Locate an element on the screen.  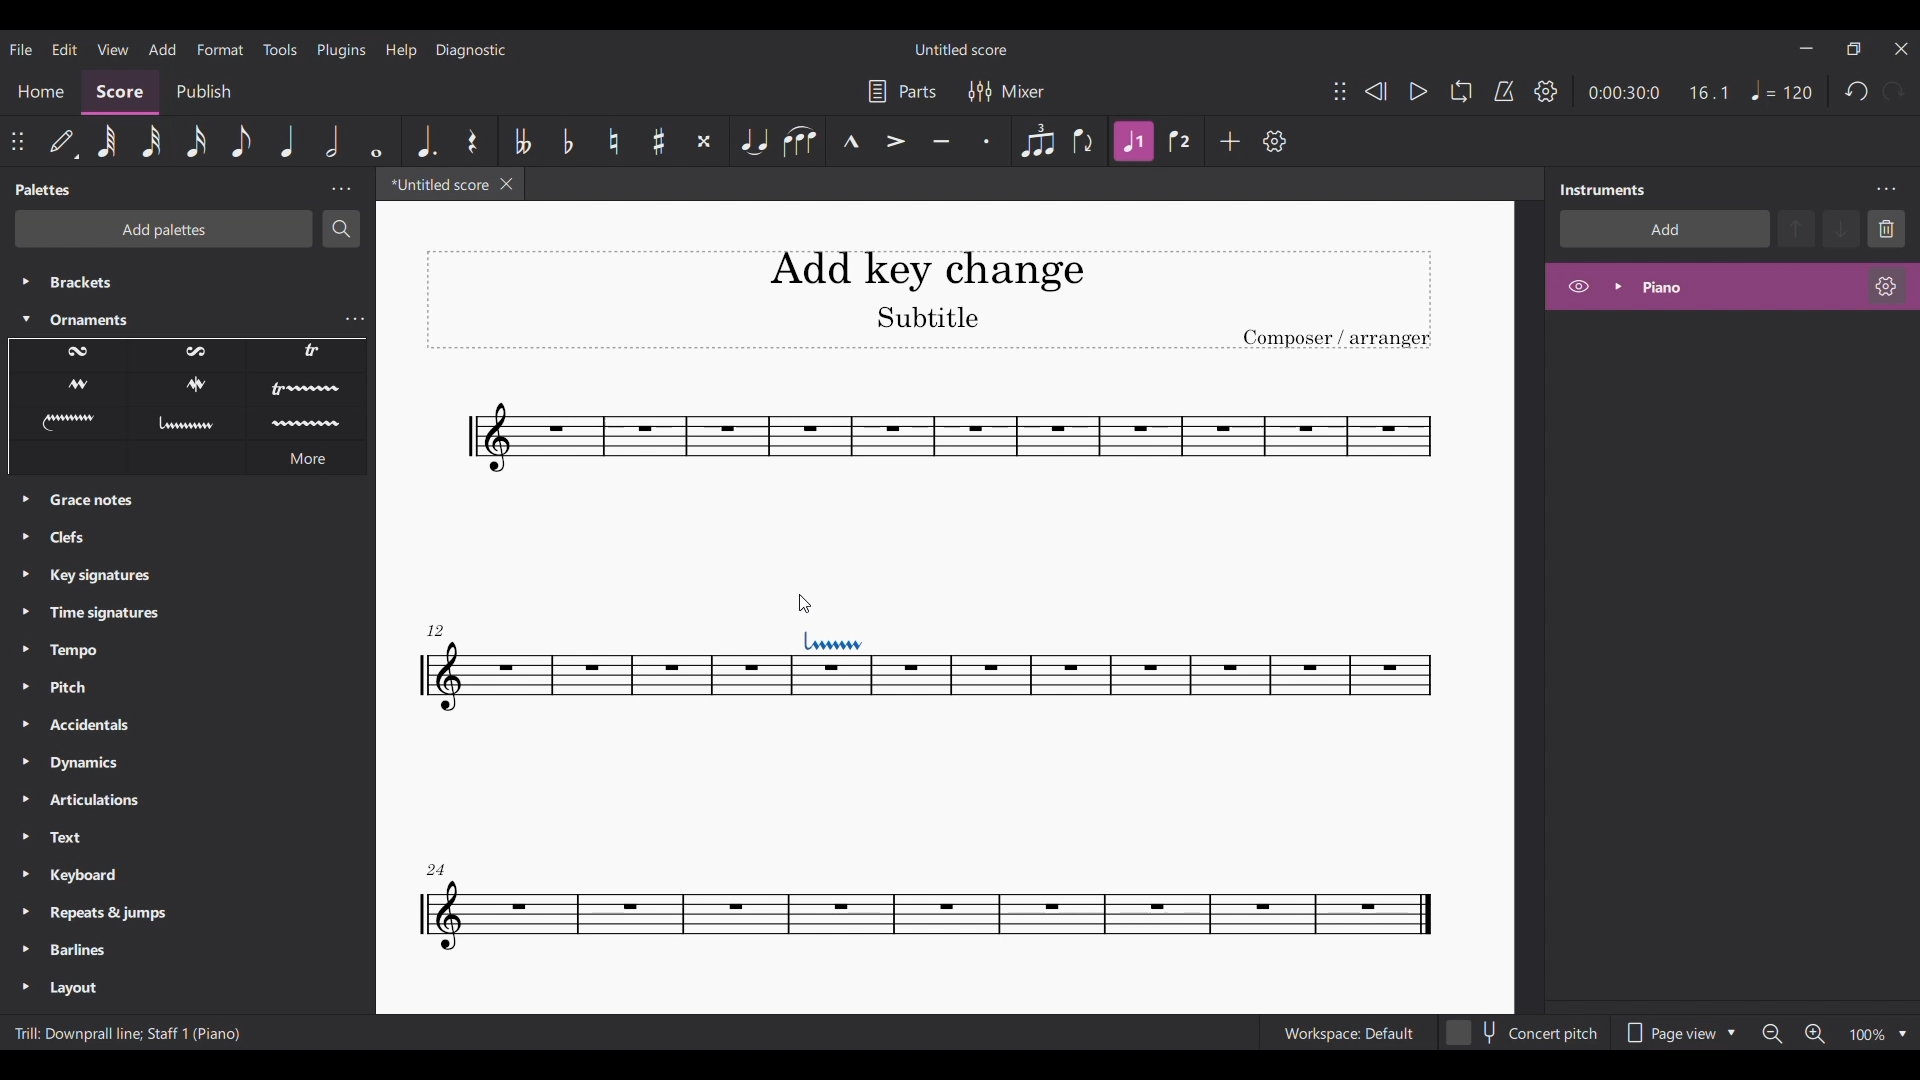
Ornament options is located at coordinates (187, 387).